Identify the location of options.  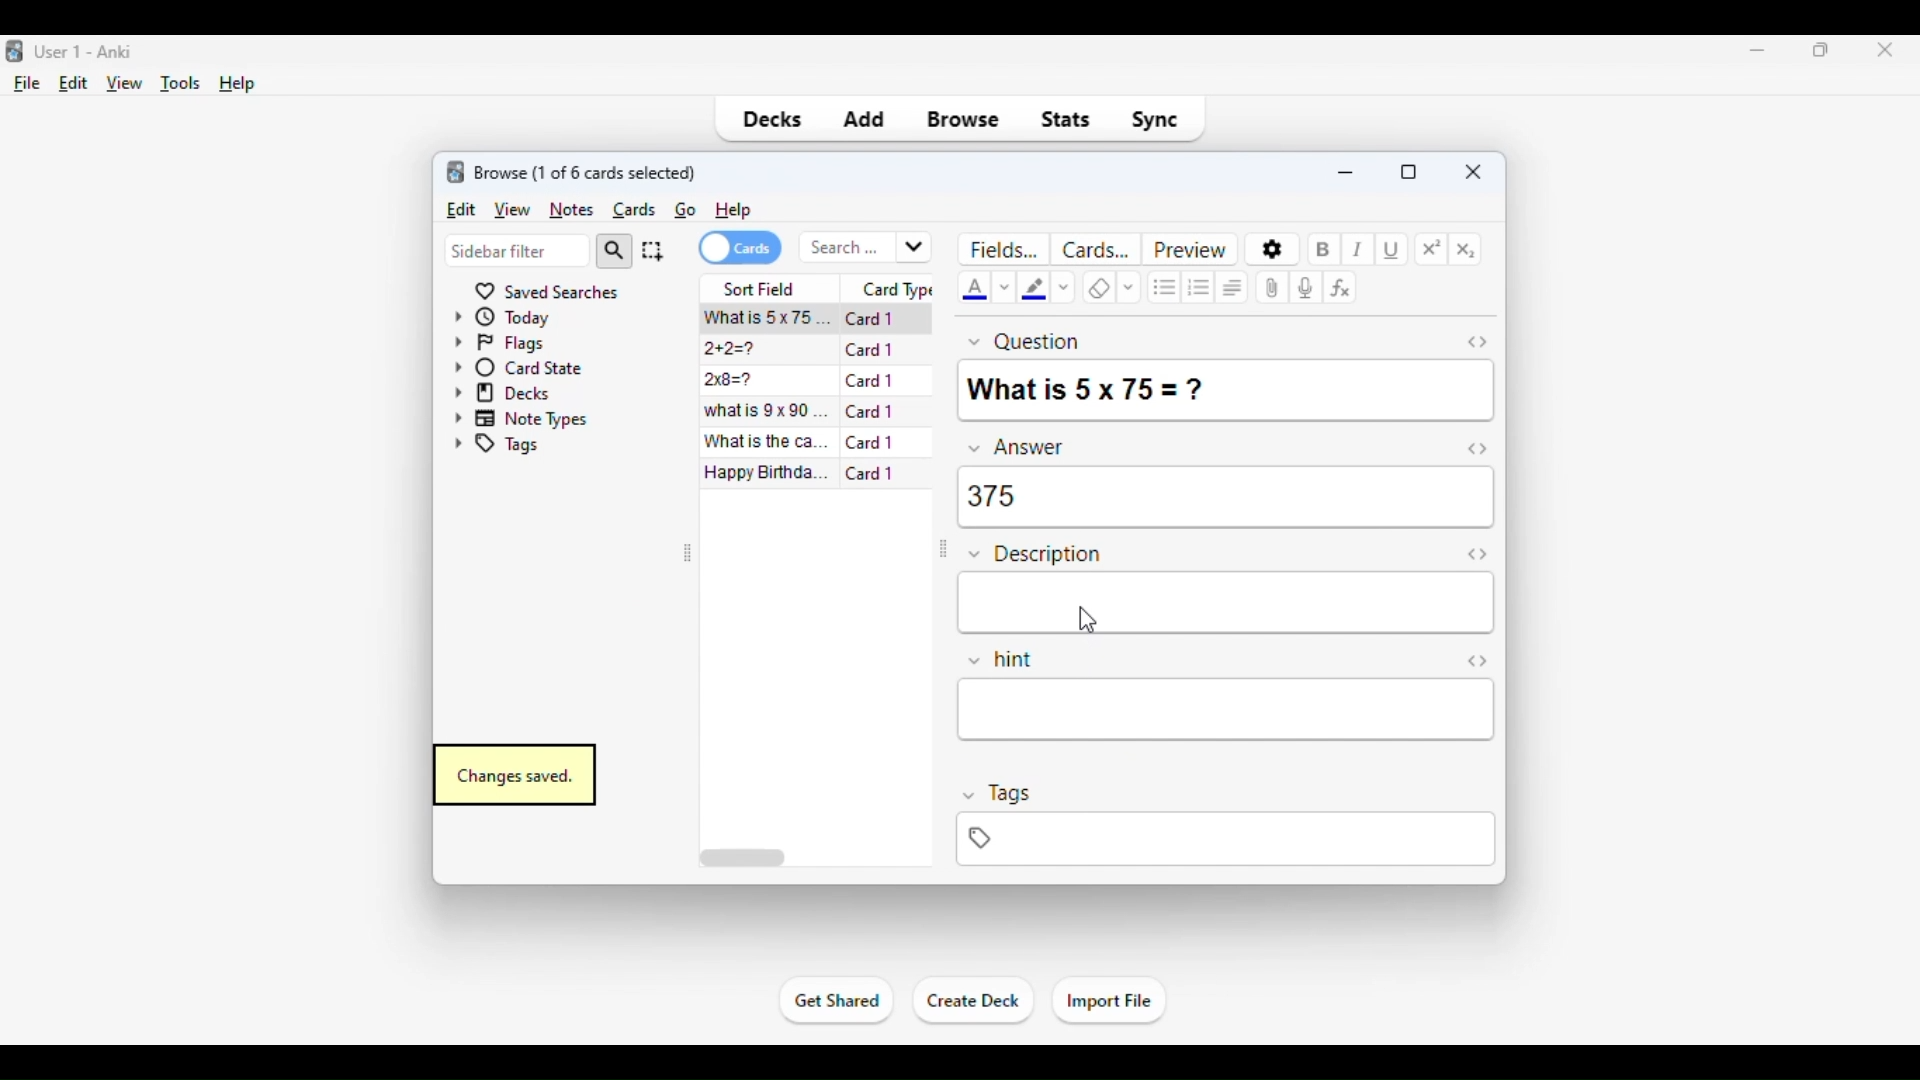
(1273, 249).